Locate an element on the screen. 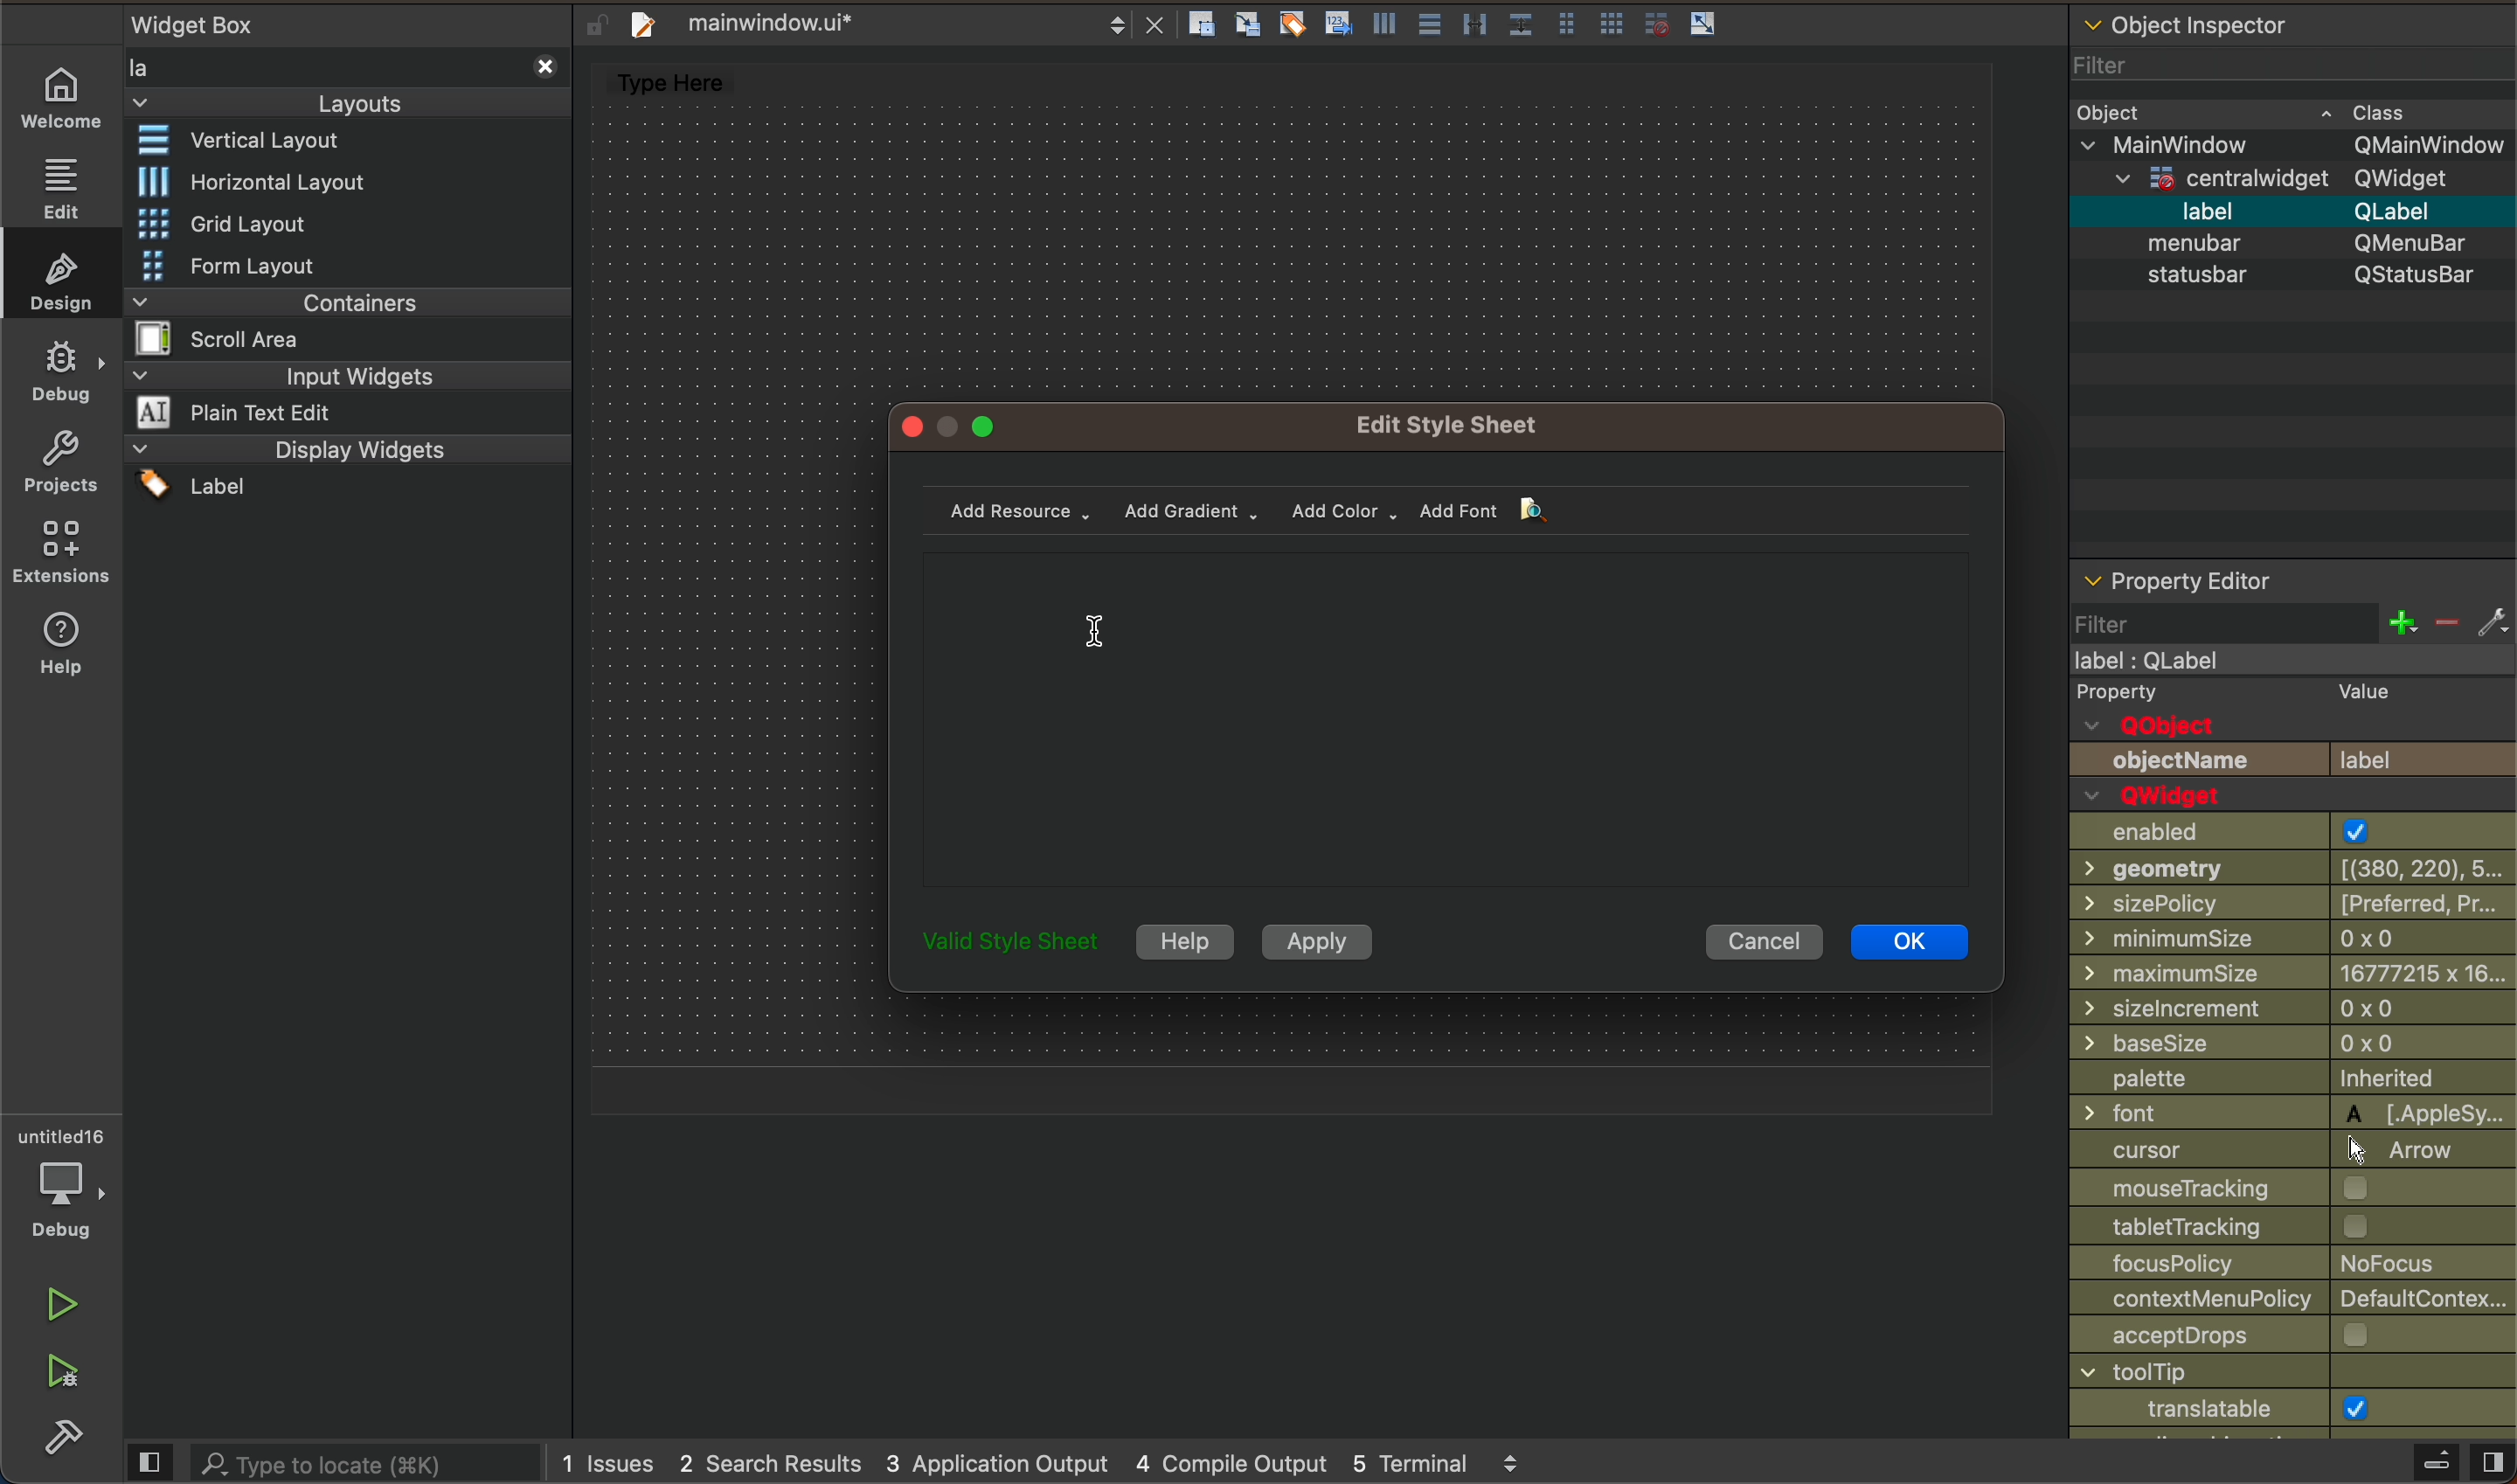 Image resolution: width=2517 pixels, height=1484 pixels. size policy is located at coordinates (2294, 905).